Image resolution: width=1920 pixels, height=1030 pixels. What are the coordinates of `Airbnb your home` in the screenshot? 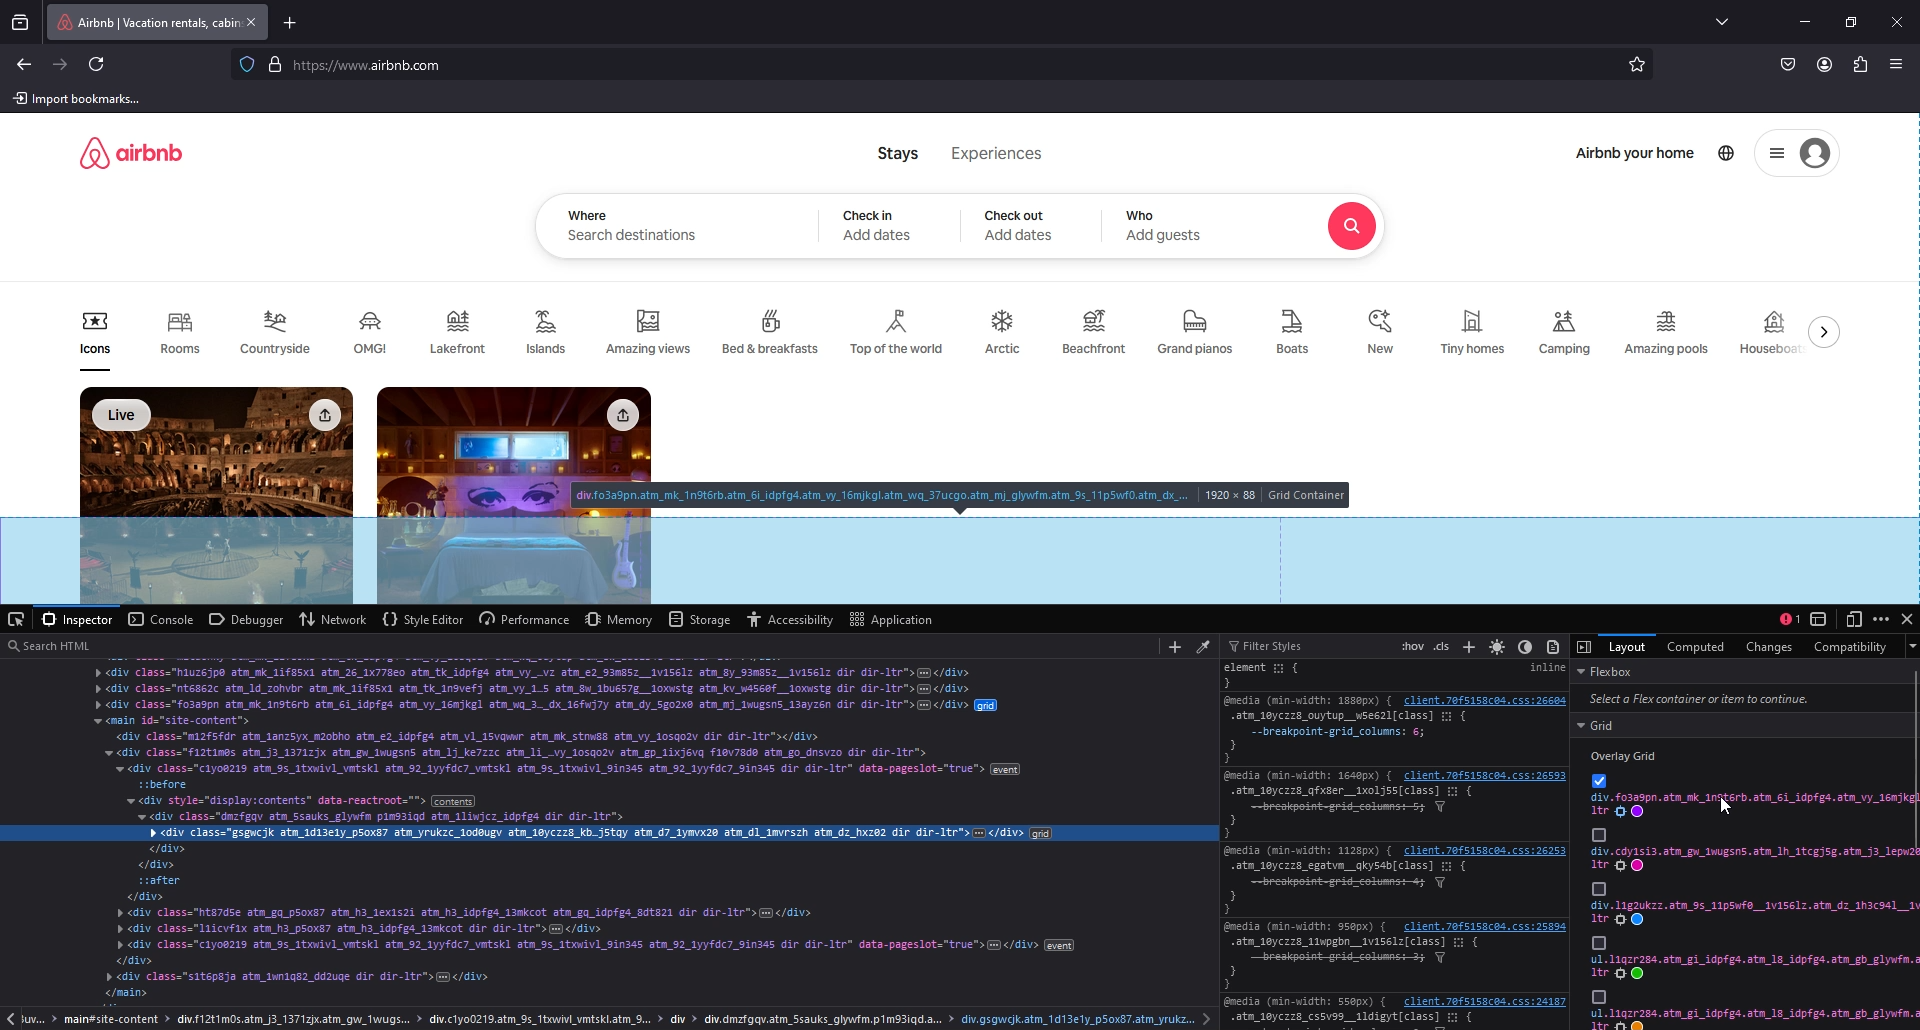 It's located at (1636, 155).